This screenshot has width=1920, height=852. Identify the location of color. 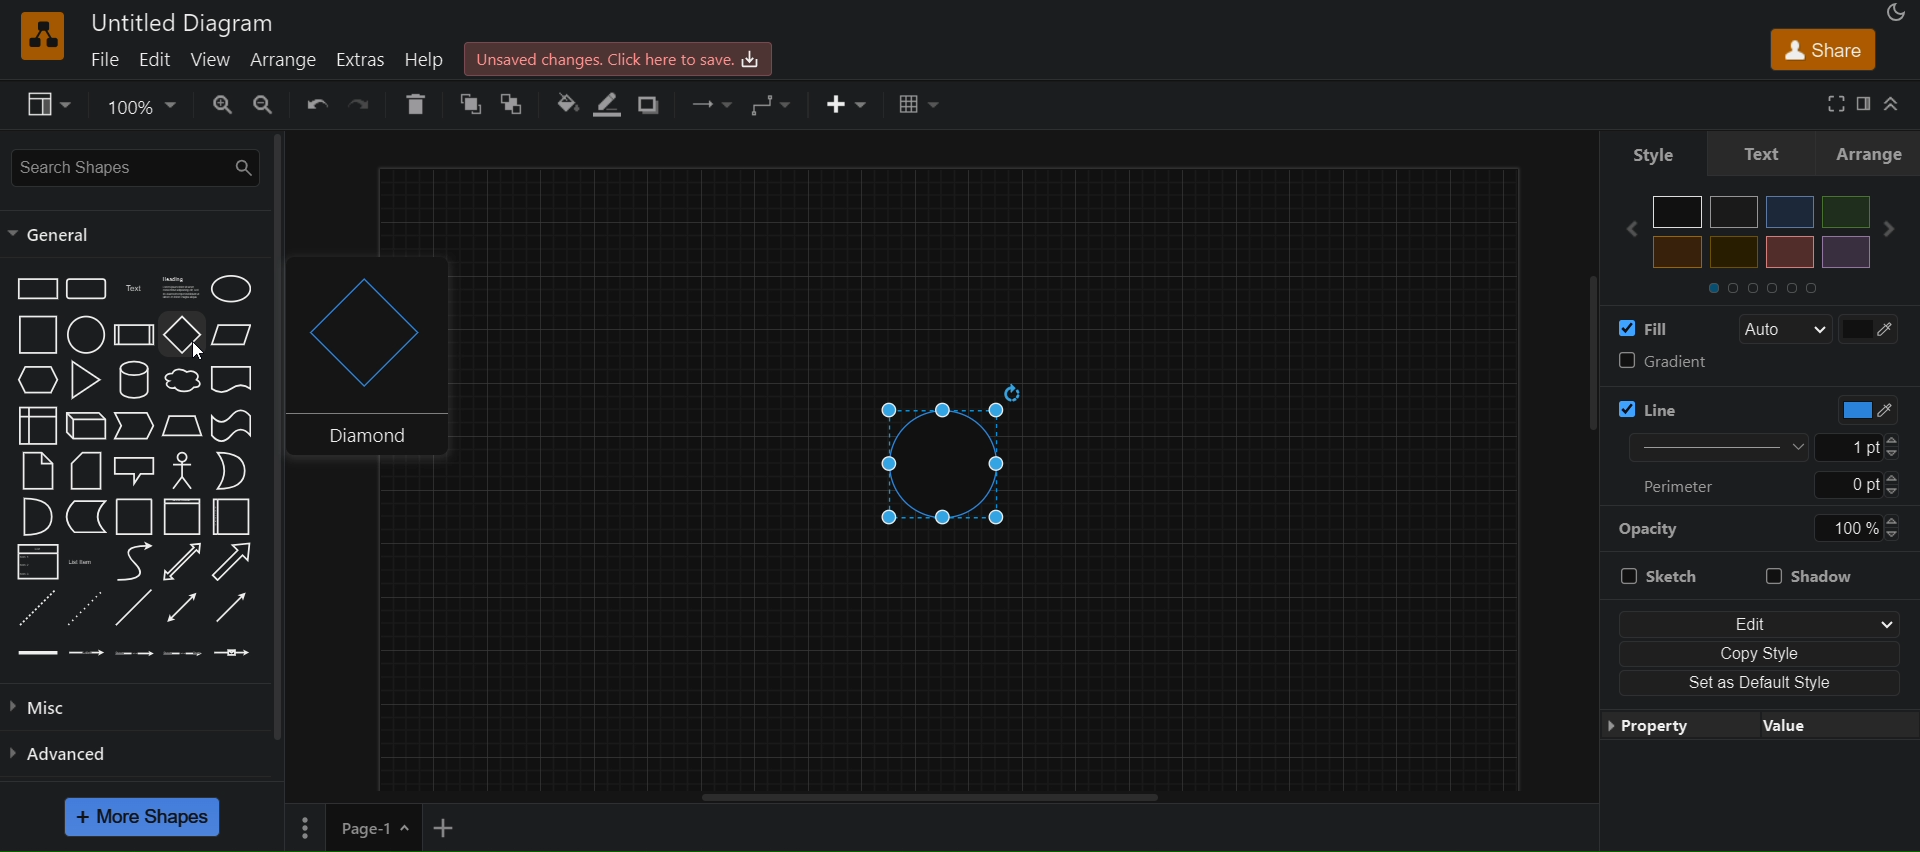
(1858, 409).